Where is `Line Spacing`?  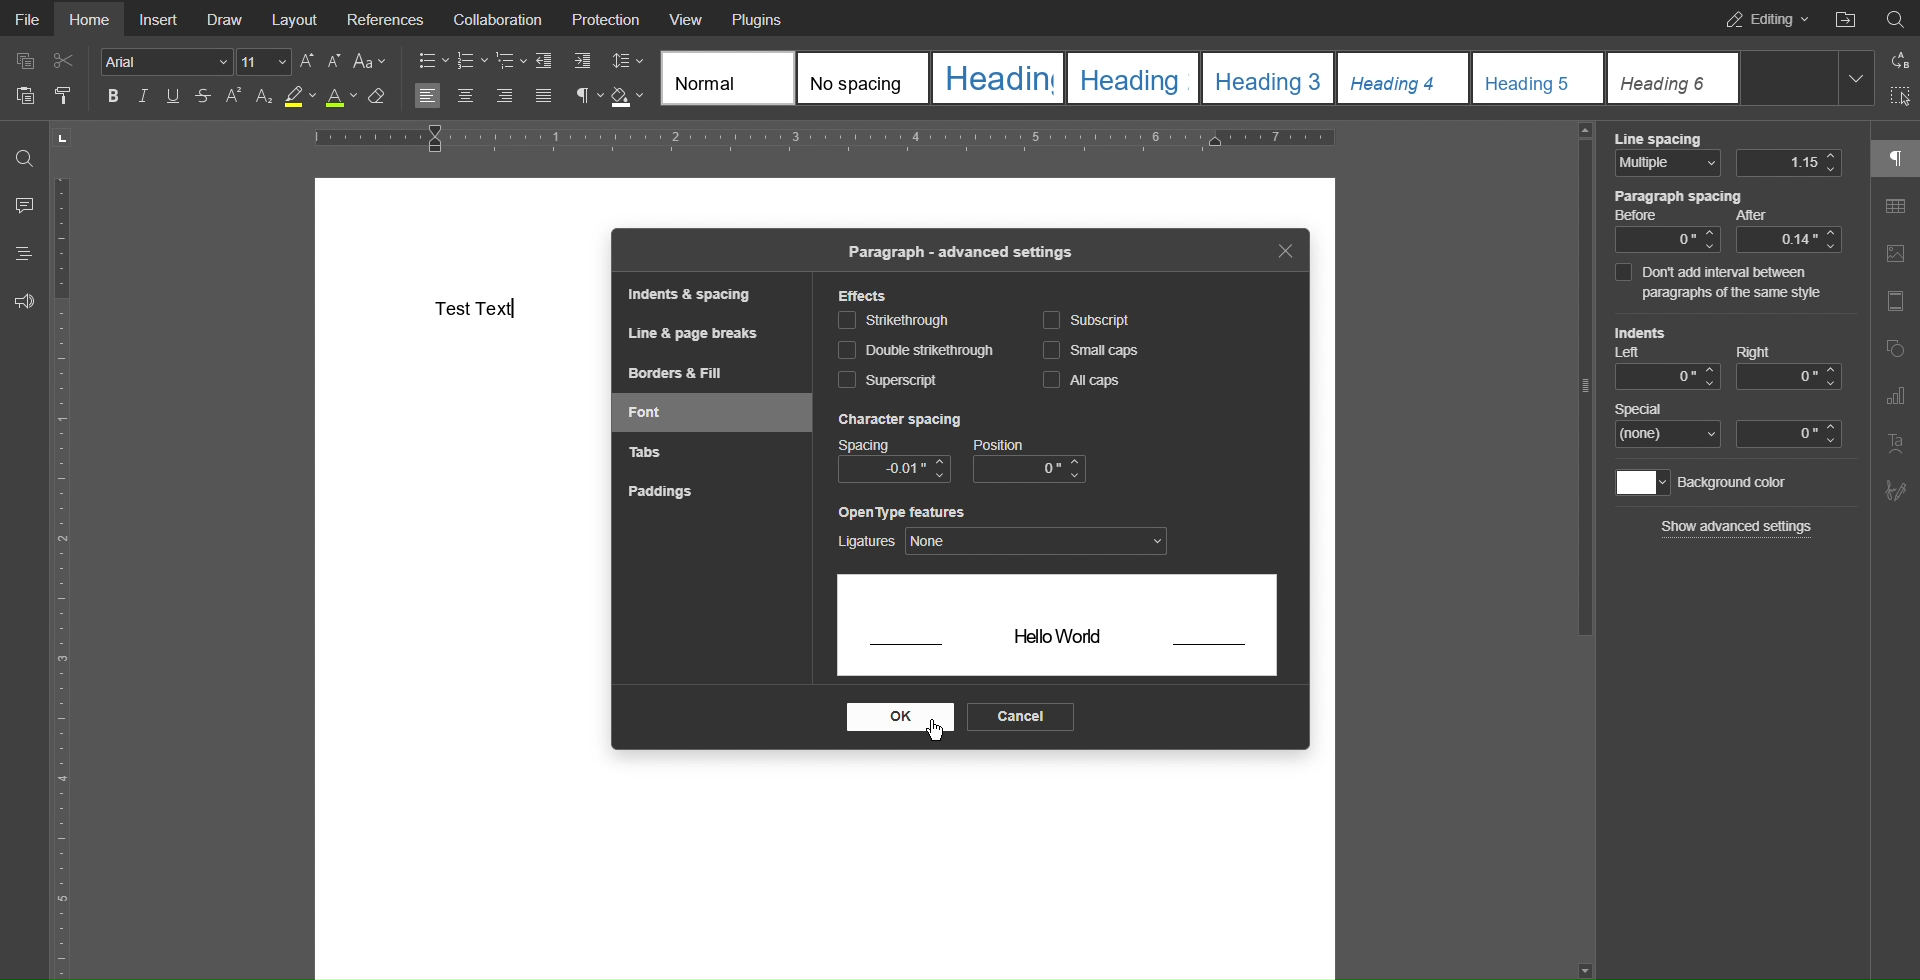
Line Spacing is located at coordinates (1728, 155).